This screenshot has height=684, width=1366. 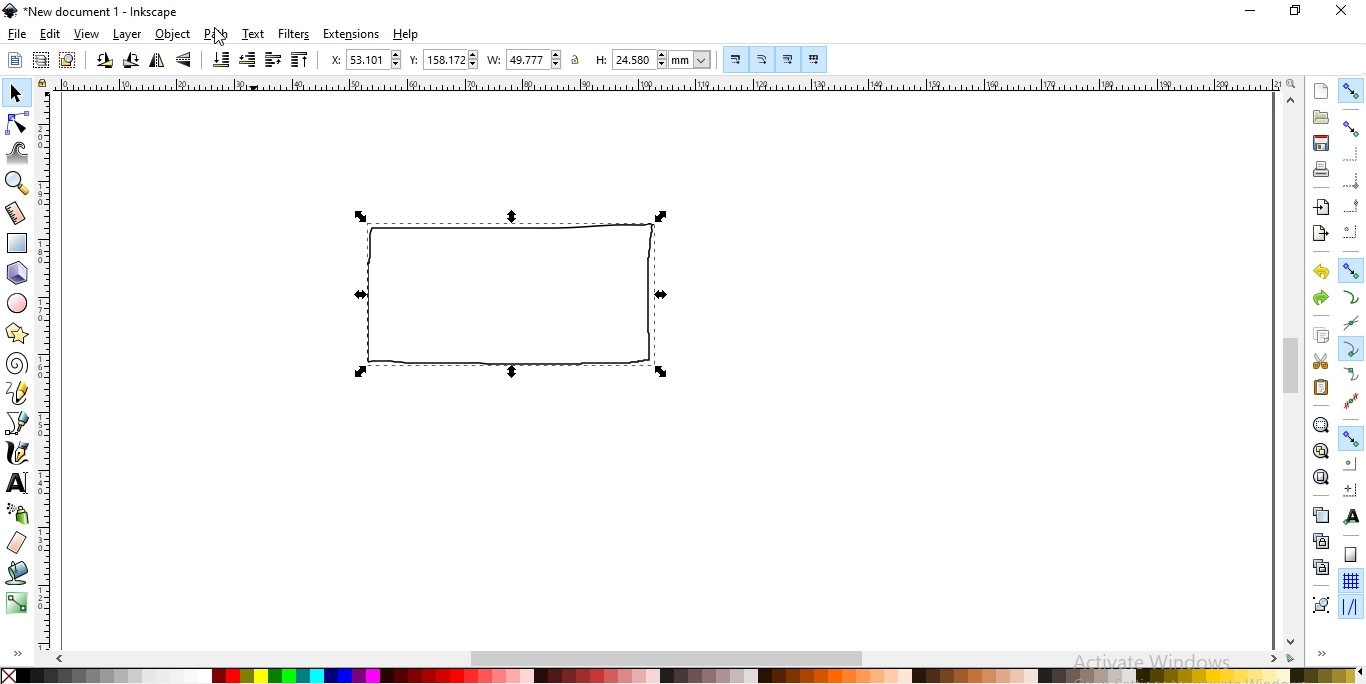 I want to click on raise selection one step, so click(x=272, y=58).